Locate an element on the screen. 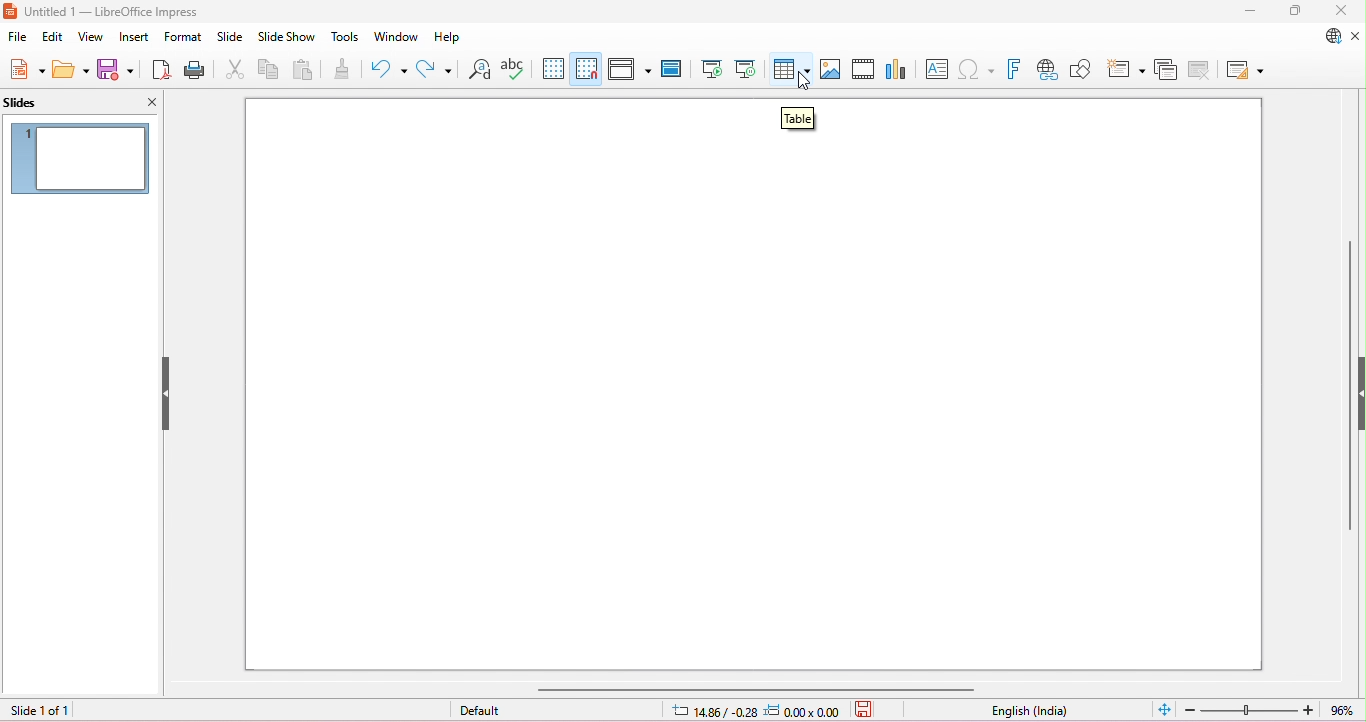 The image size is (1366, 722). slide ;ayout is located at coordinates (1246, 71).